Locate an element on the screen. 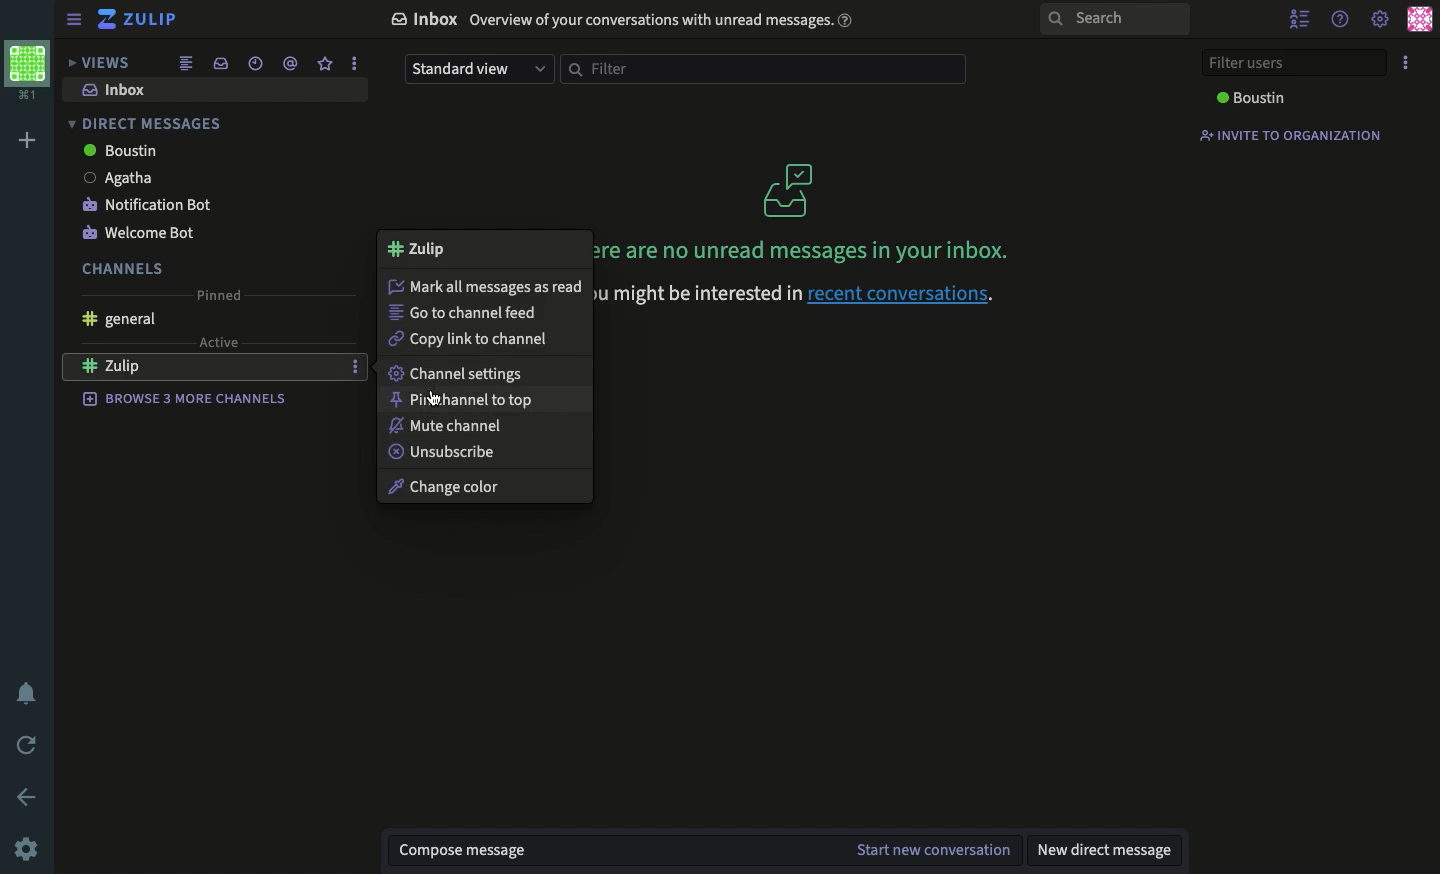 This screenshot has width=1440, height=874. compose message is located at coordinates (466, 850).